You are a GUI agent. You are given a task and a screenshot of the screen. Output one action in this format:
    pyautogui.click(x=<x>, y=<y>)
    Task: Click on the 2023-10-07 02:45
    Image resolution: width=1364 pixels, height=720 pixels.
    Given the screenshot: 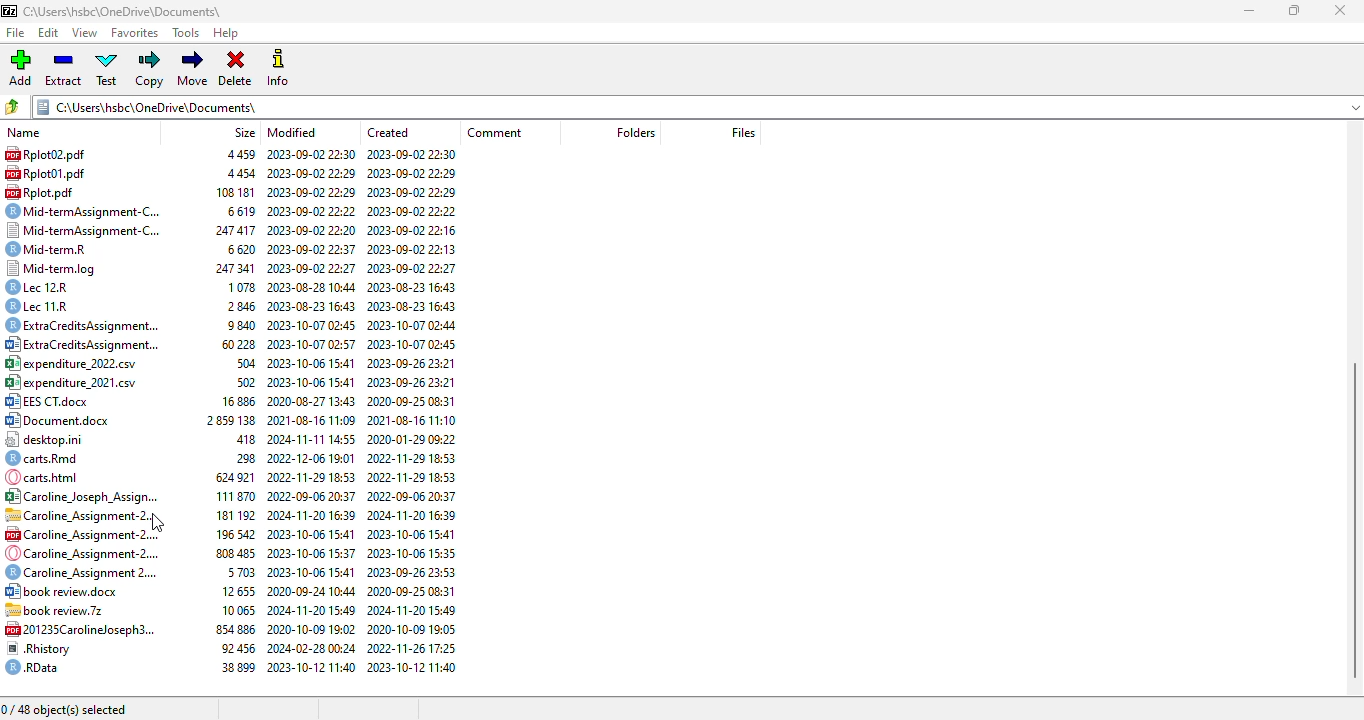 What is the action you would take?
    pyautogui.click(x=316, y=324)
    